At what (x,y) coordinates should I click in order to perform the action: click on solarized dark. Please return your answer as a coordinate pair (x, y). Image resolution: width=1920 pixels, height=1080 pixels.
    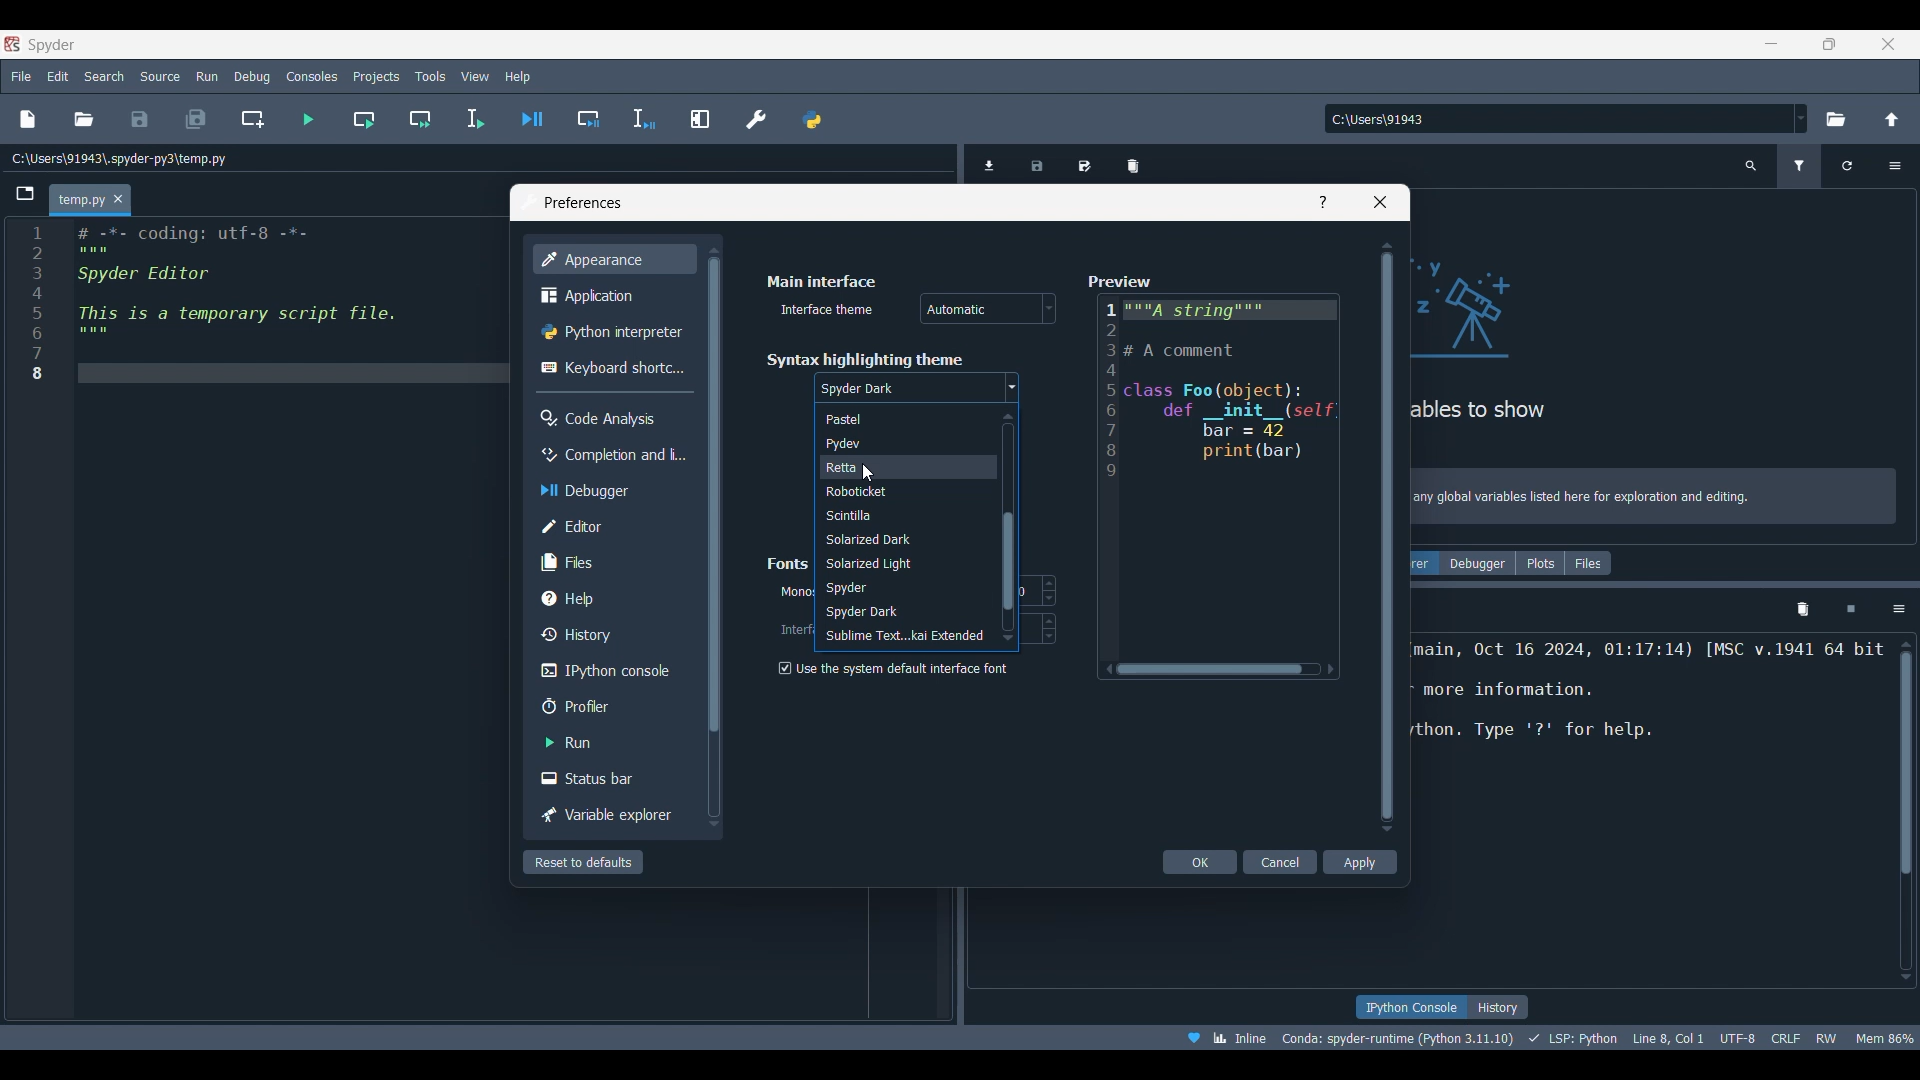
    Looking at the image, I should click on (904, 540).